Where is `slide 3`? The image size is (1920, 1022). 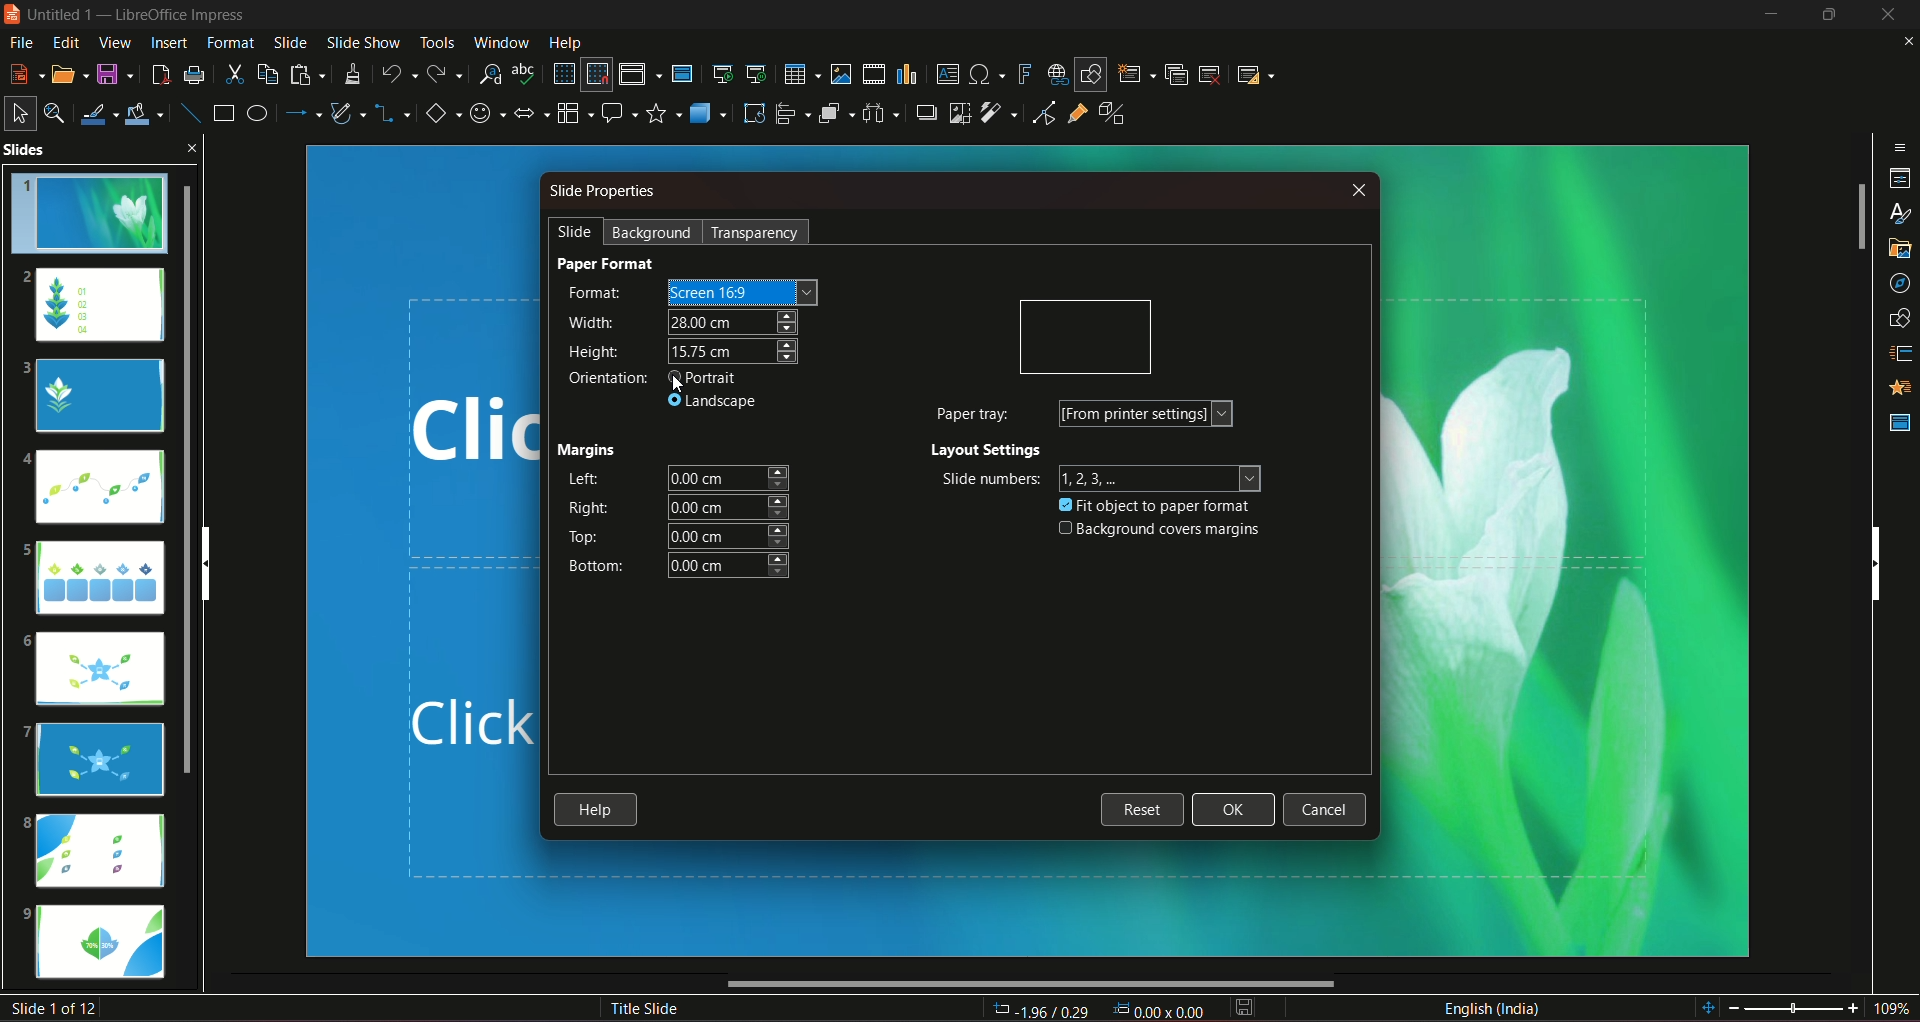 slide 3 is located at coordinates (98, 396).